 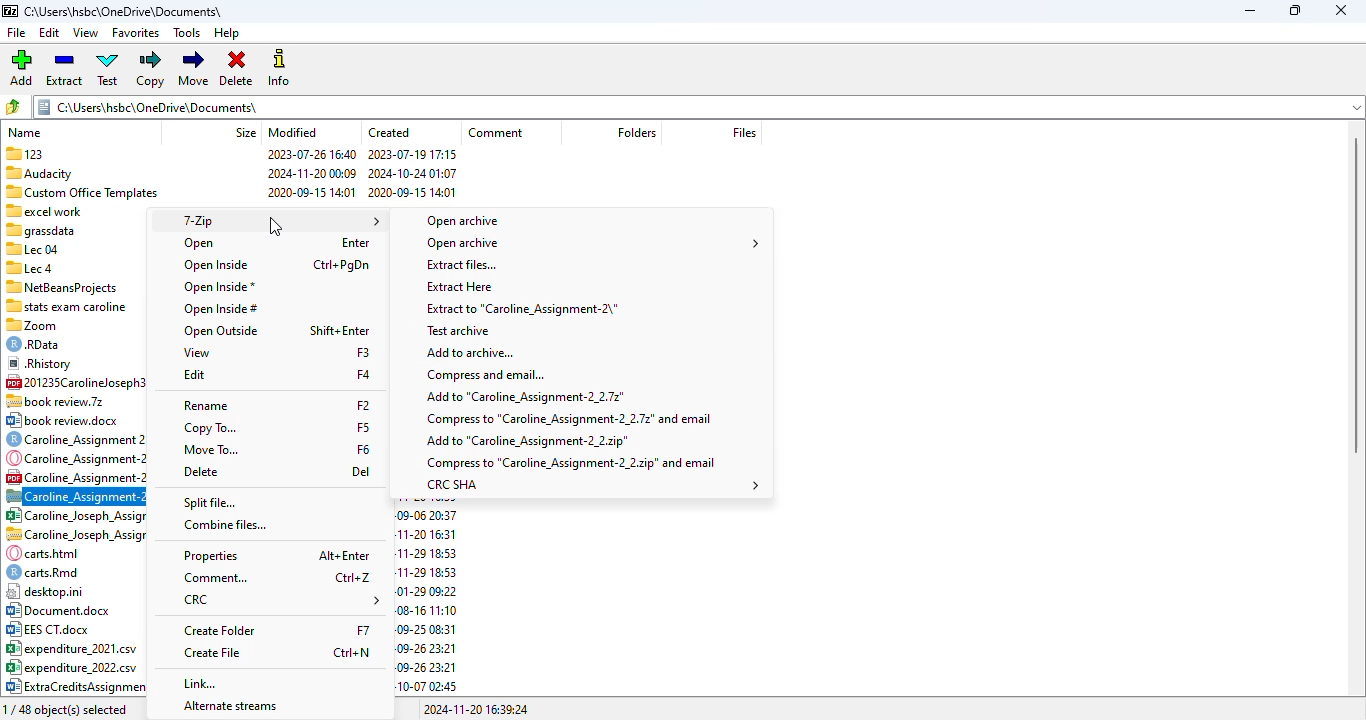 What do you see at coordinates (237, 69) in the screenshot?
I see `delete` at bounding box center [237, 69].